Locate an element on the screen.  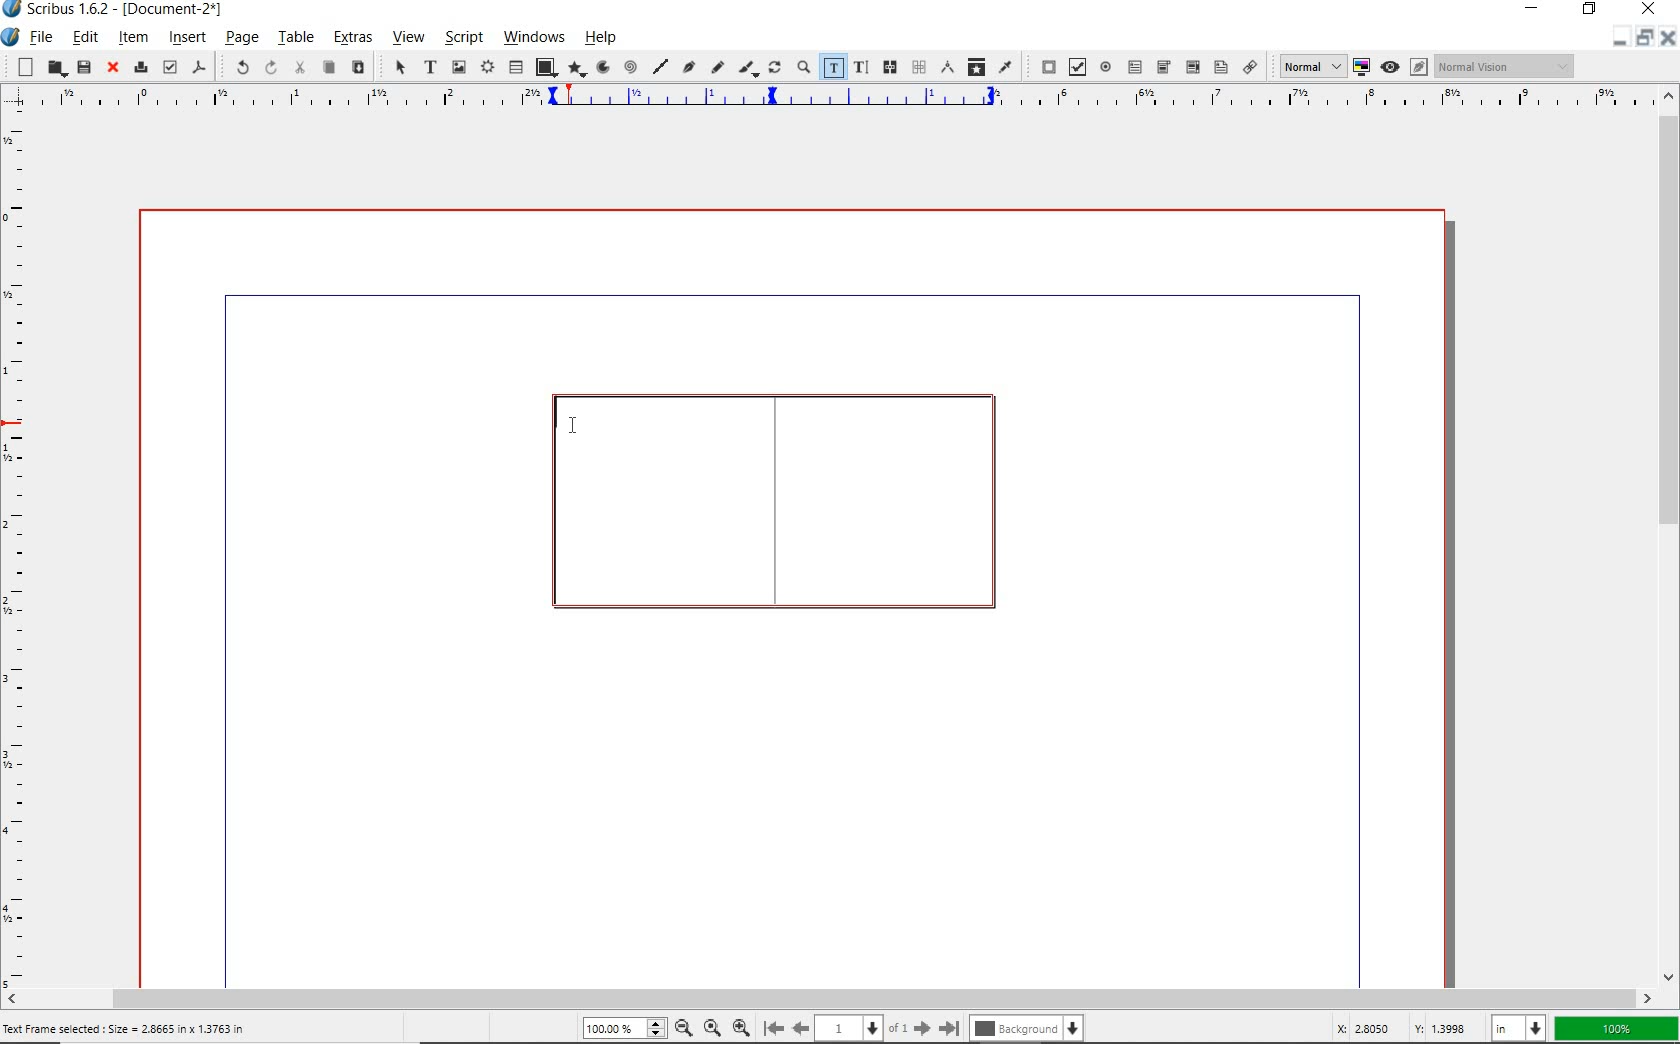
shape is located at coordinates (542, 68).